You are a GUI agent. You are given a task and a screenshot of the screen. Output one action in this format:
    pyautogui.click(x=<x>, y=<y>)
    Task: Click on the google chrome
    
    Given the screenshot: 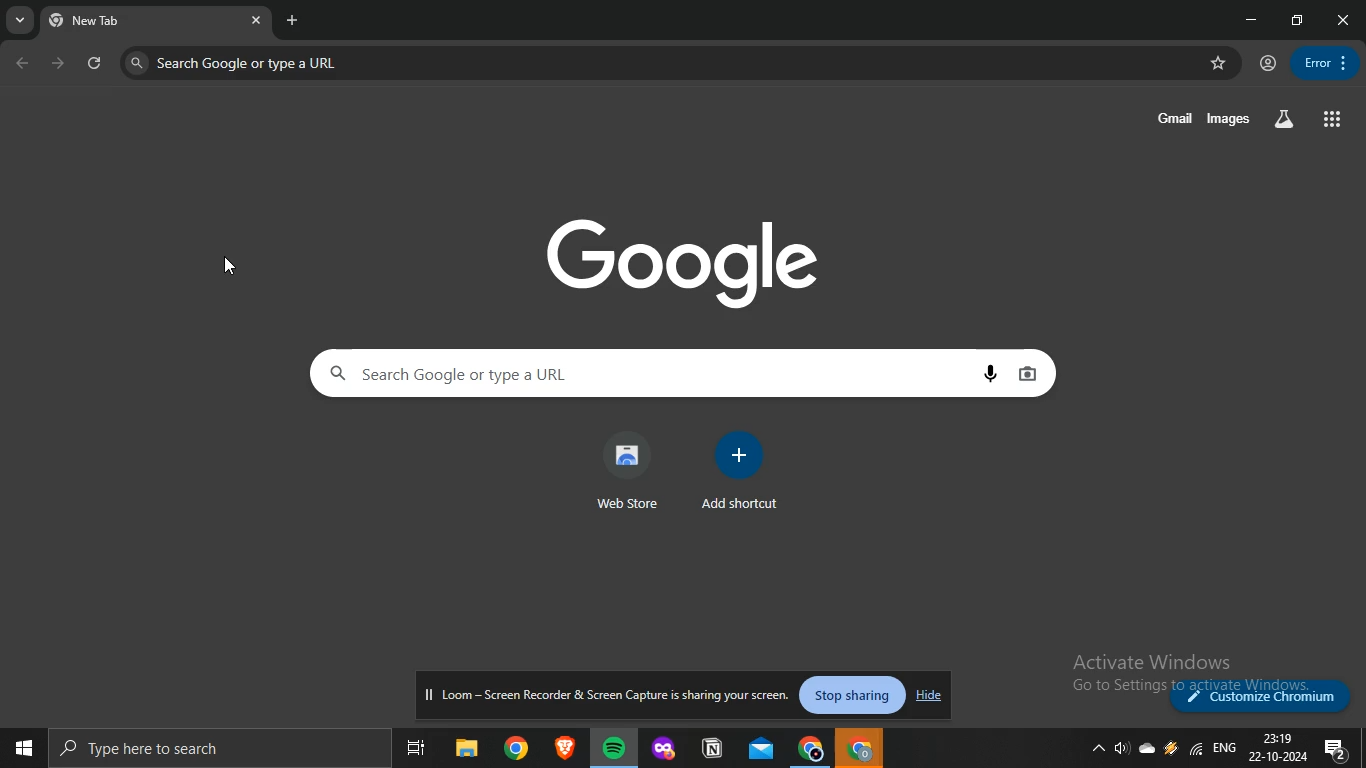 What is the action you would take?
    pyautogui.click(x=811, y=748)
    